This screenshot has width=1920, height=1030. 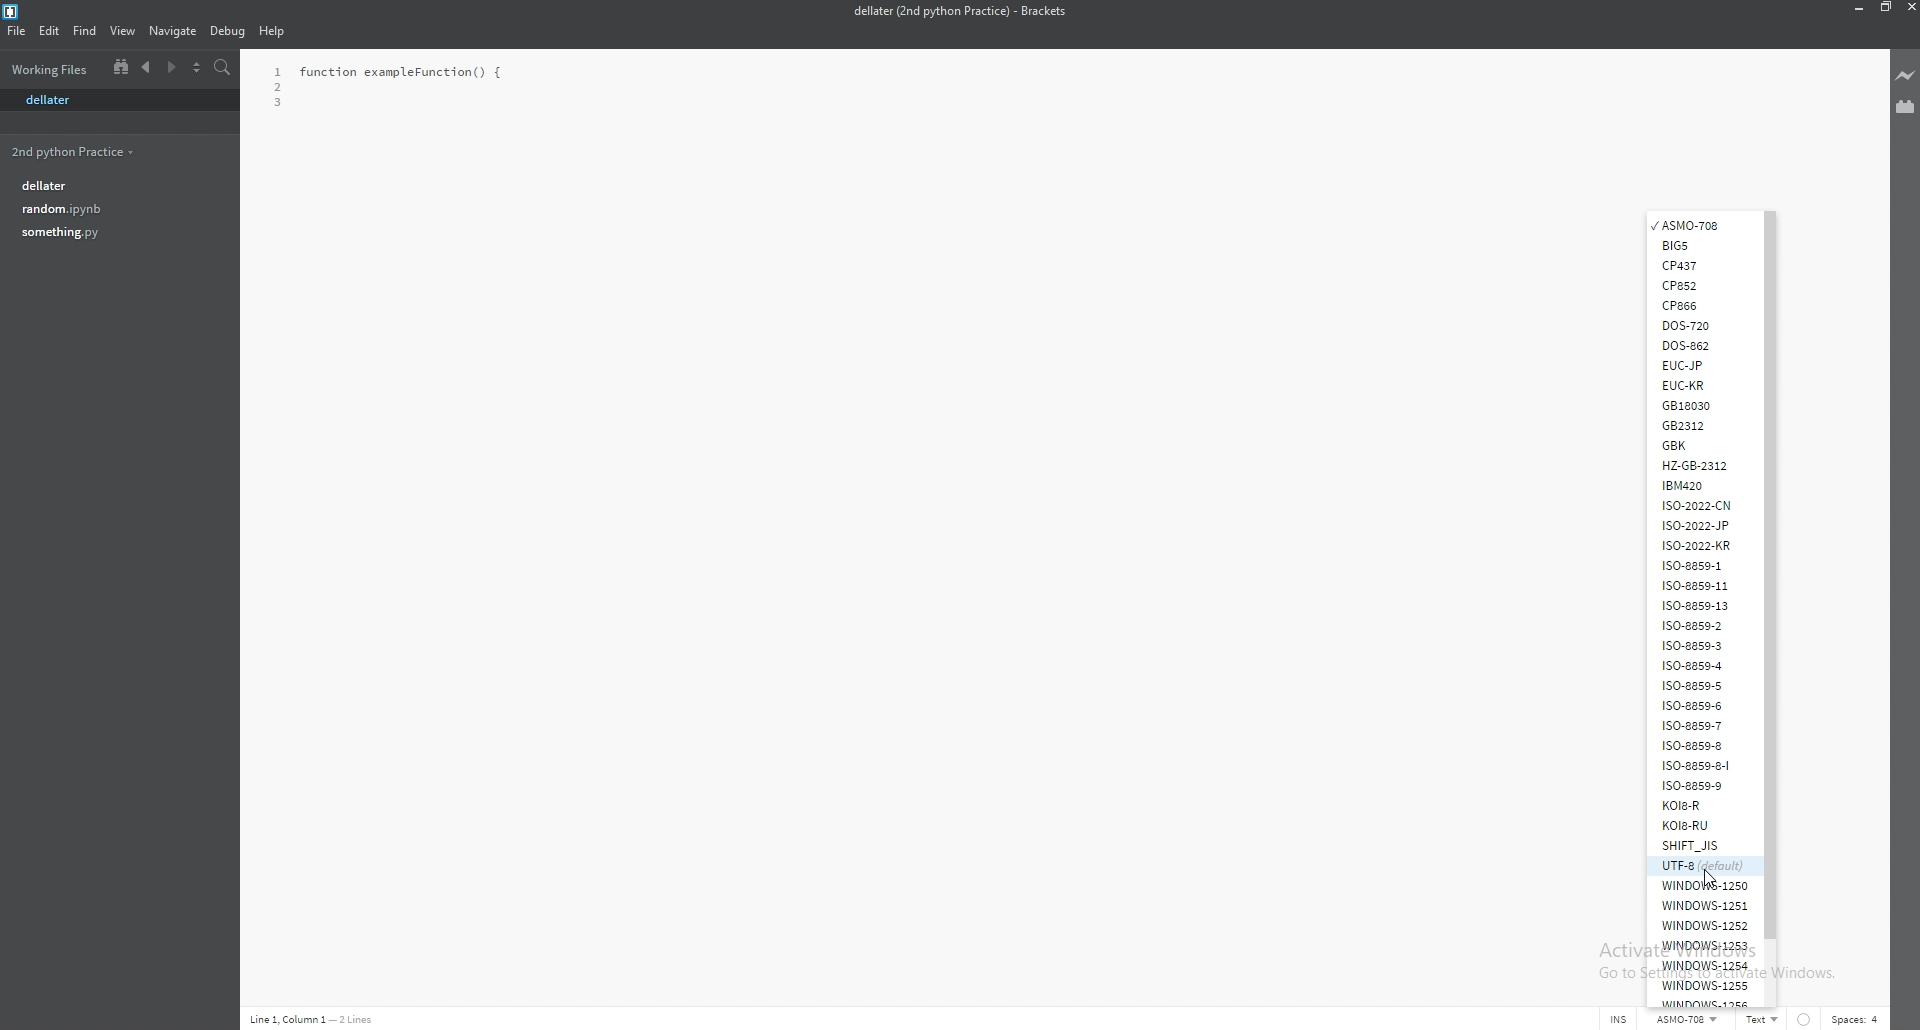 What do you see at coordinates (280, 103) in the screenshot?
I see `3` at bounding box center [280, 103].